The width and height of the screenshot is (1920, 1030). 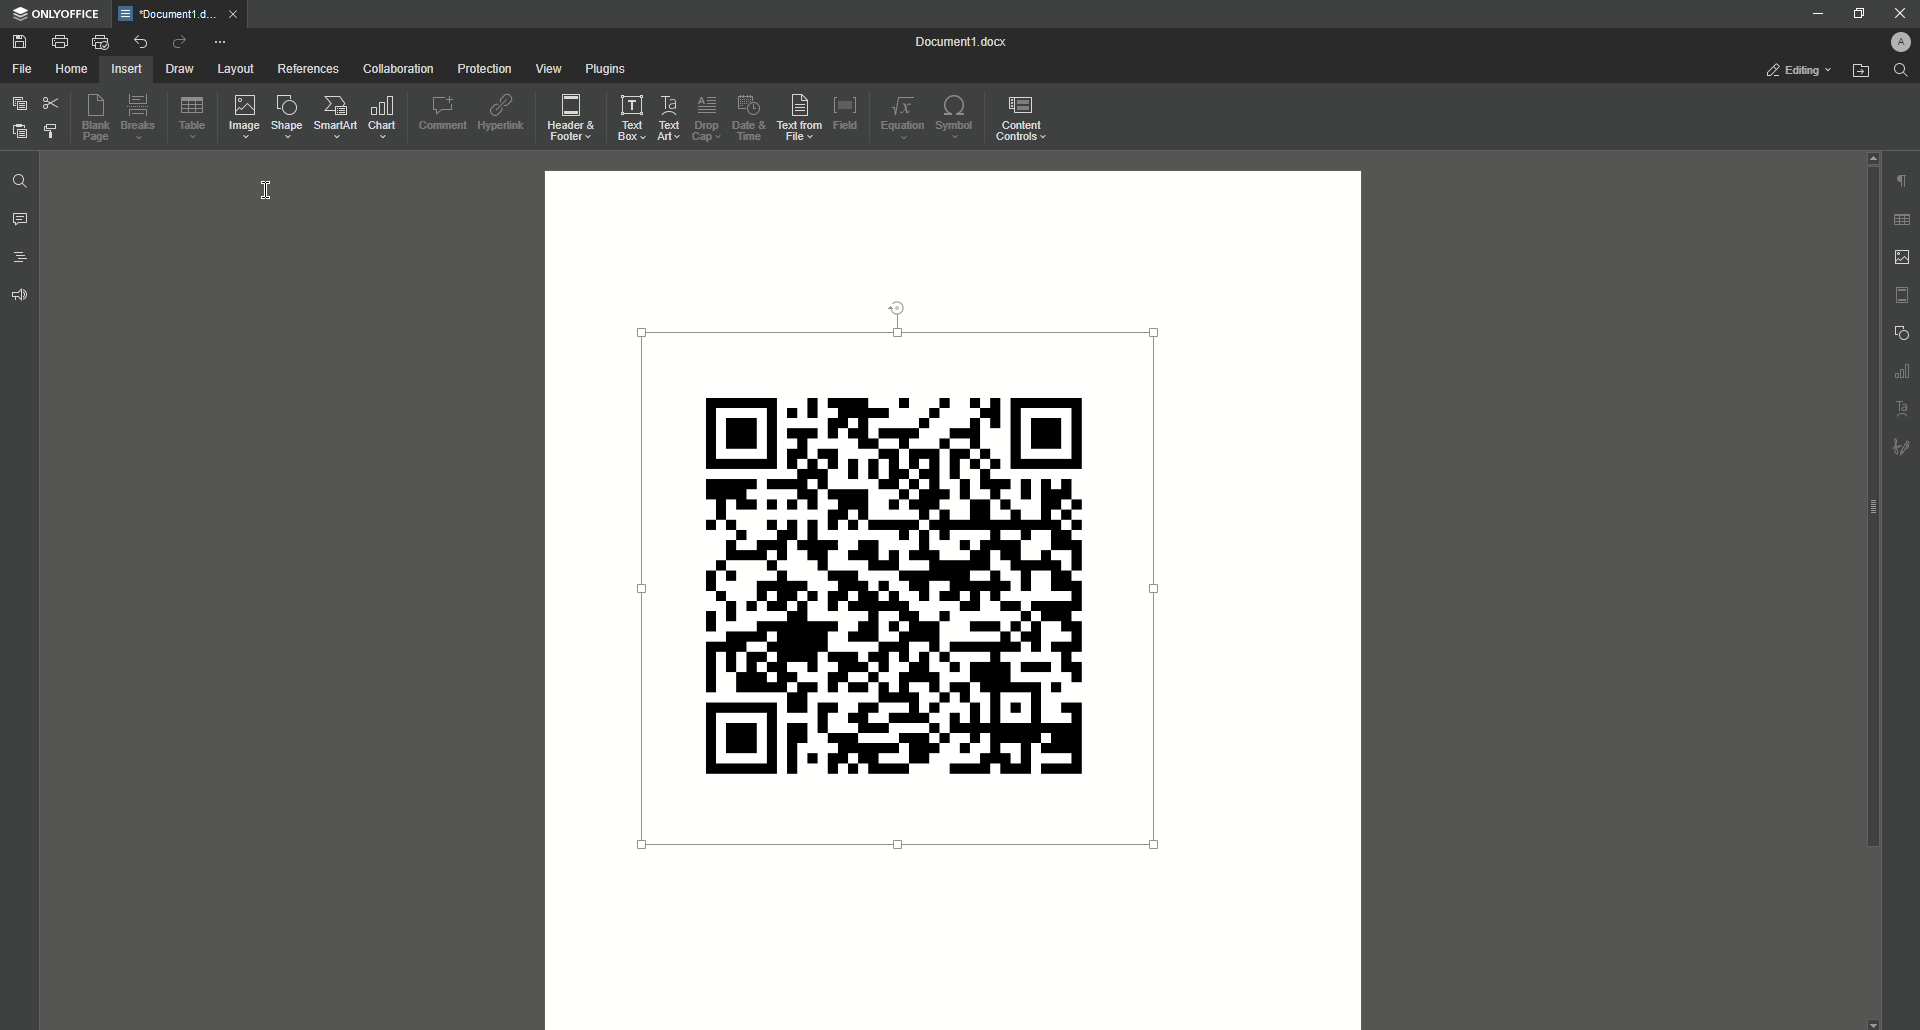 What do you see at coordinates (193, 118) in the screenshot?
I see `Table` at bounding box center [193, 118].